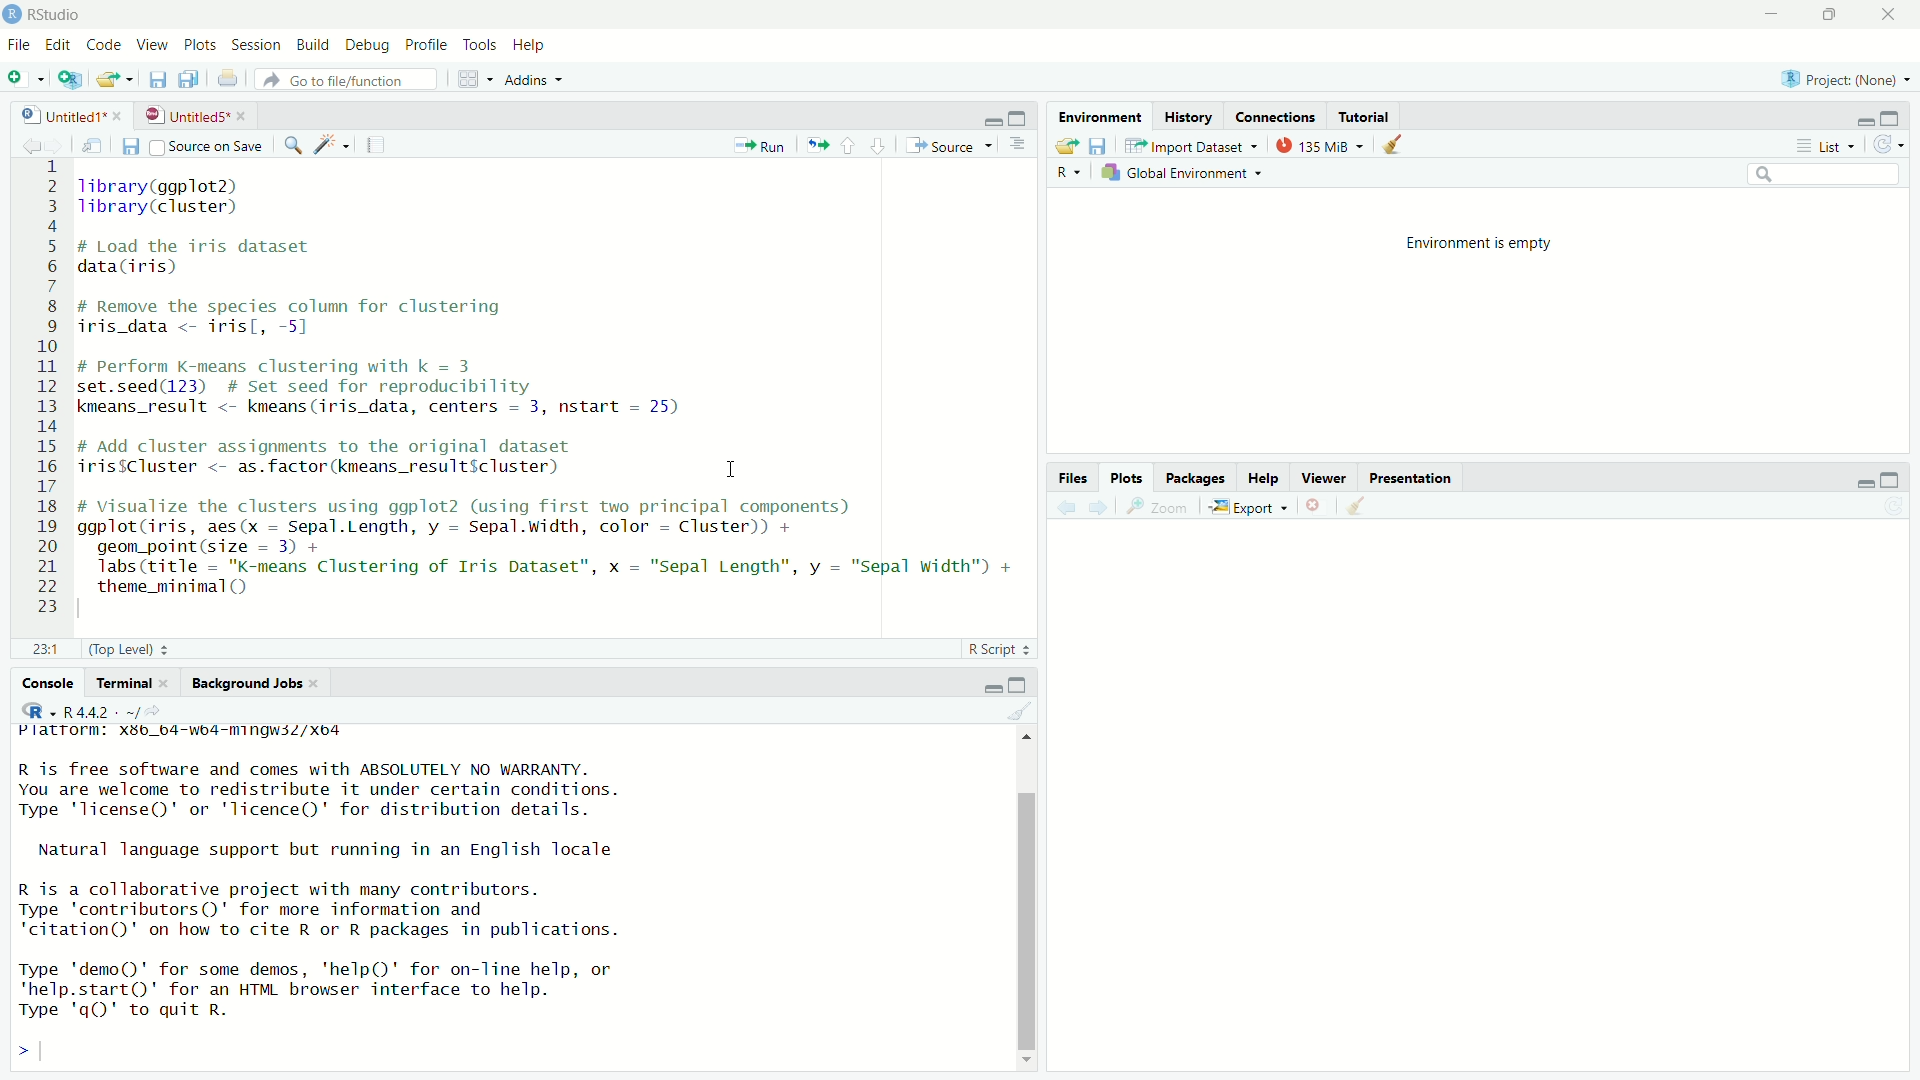 The width and height of the screenshot is (1920, 1080). Describe the element at coordinates (1325, 478) in the screenshot. I see `viewer` at that location.